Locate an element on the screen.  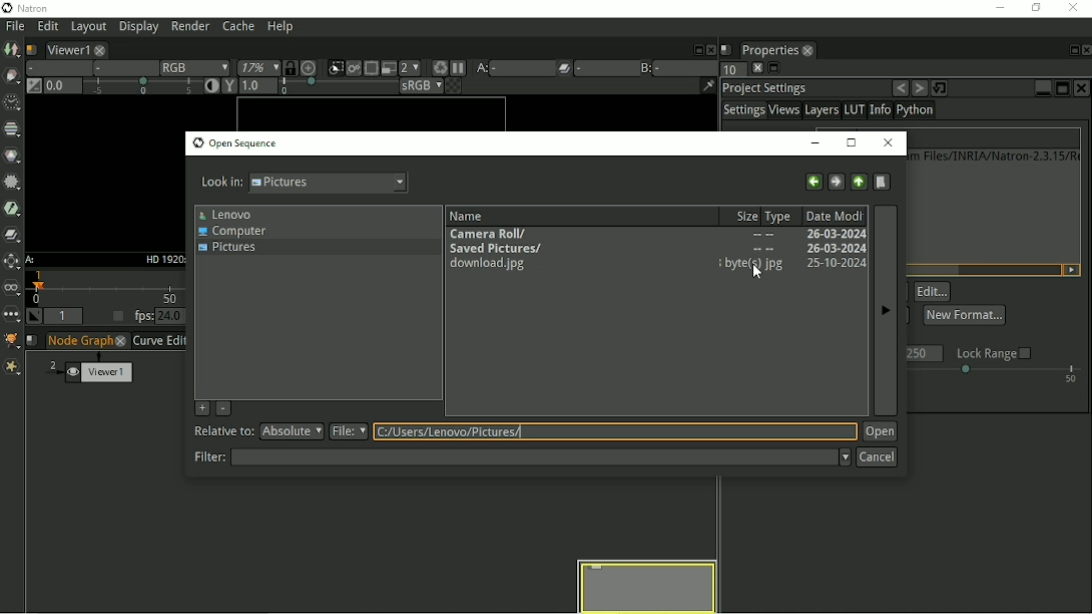
Viewer input B is located at coordinates (644, 67).